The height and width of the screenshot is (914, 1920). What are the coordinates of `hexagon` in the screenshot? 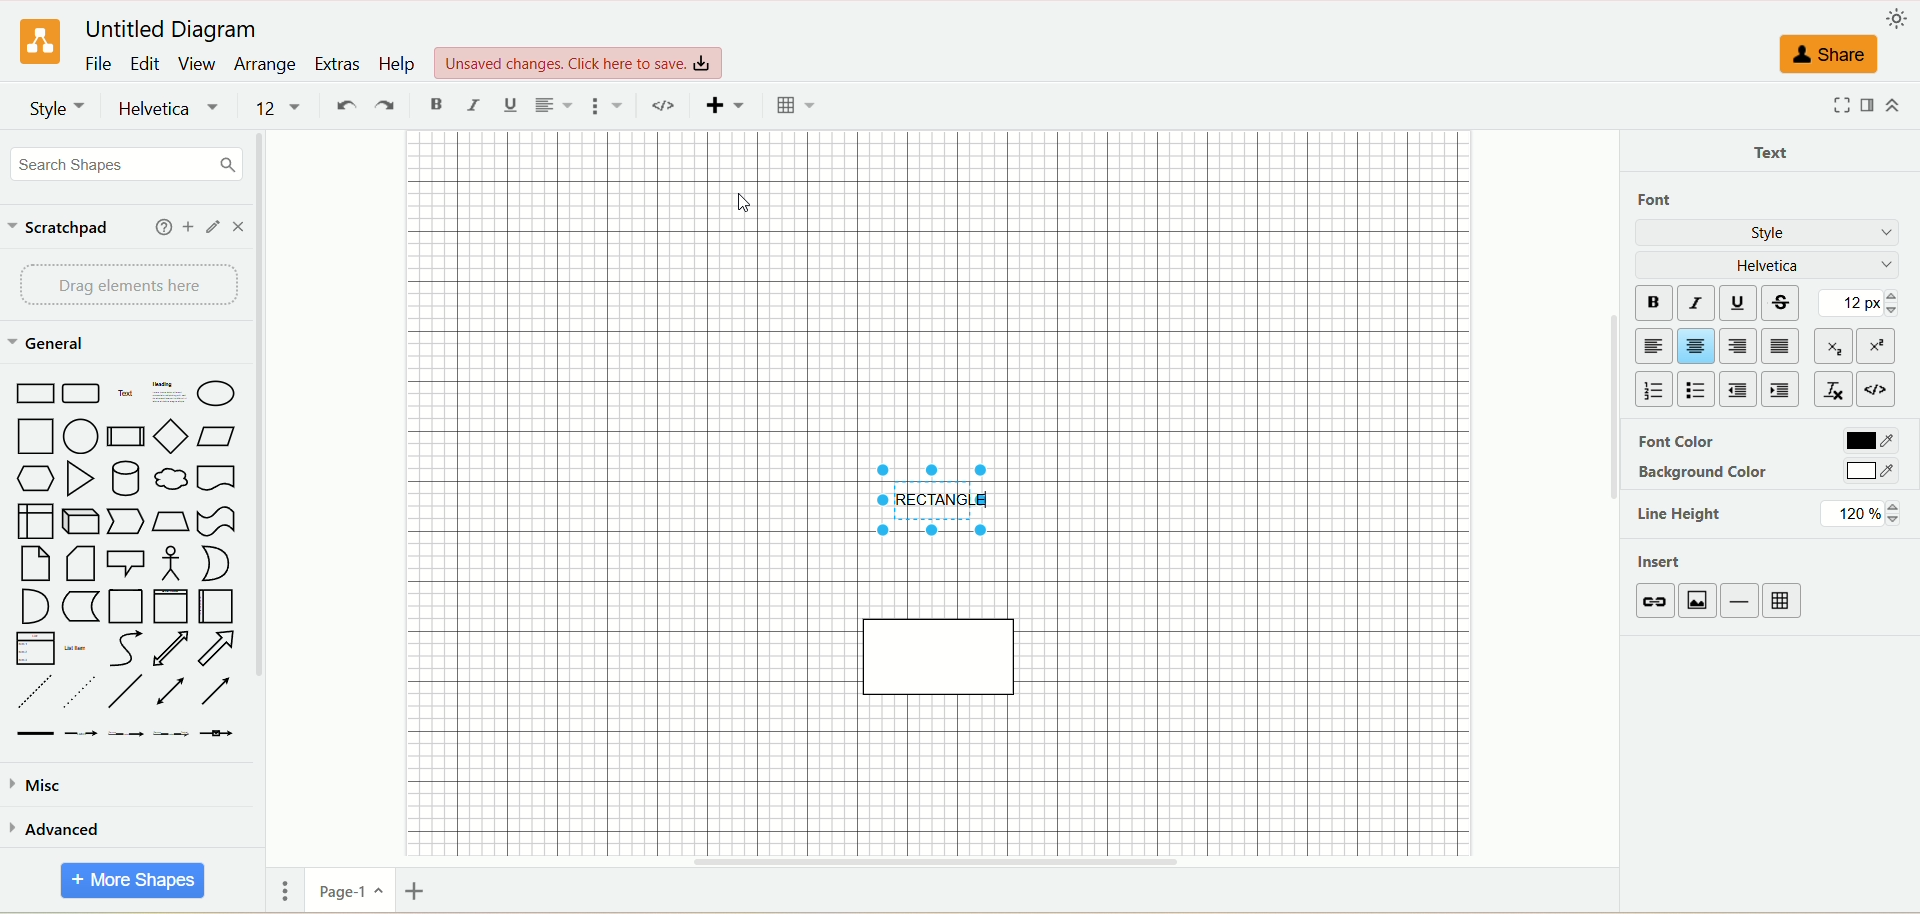 It's located at (37, 477).